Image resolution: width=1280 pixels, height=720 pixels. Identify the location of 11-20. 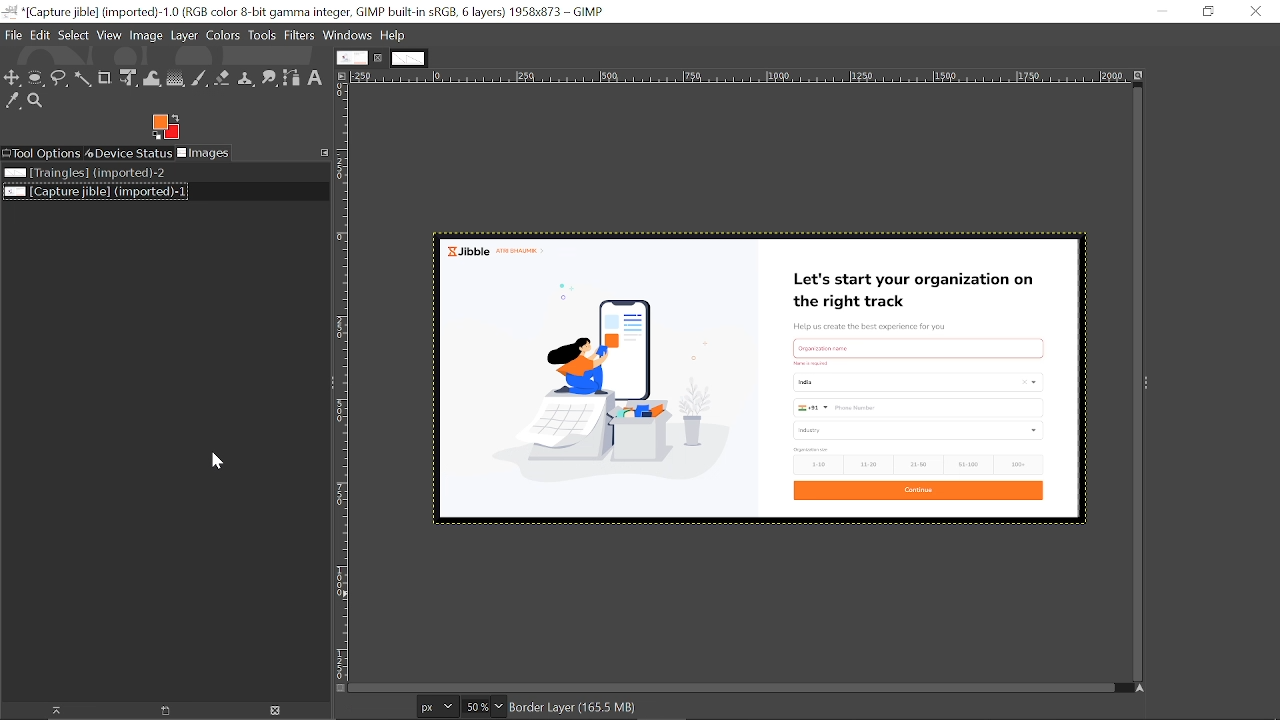
(871, 464).